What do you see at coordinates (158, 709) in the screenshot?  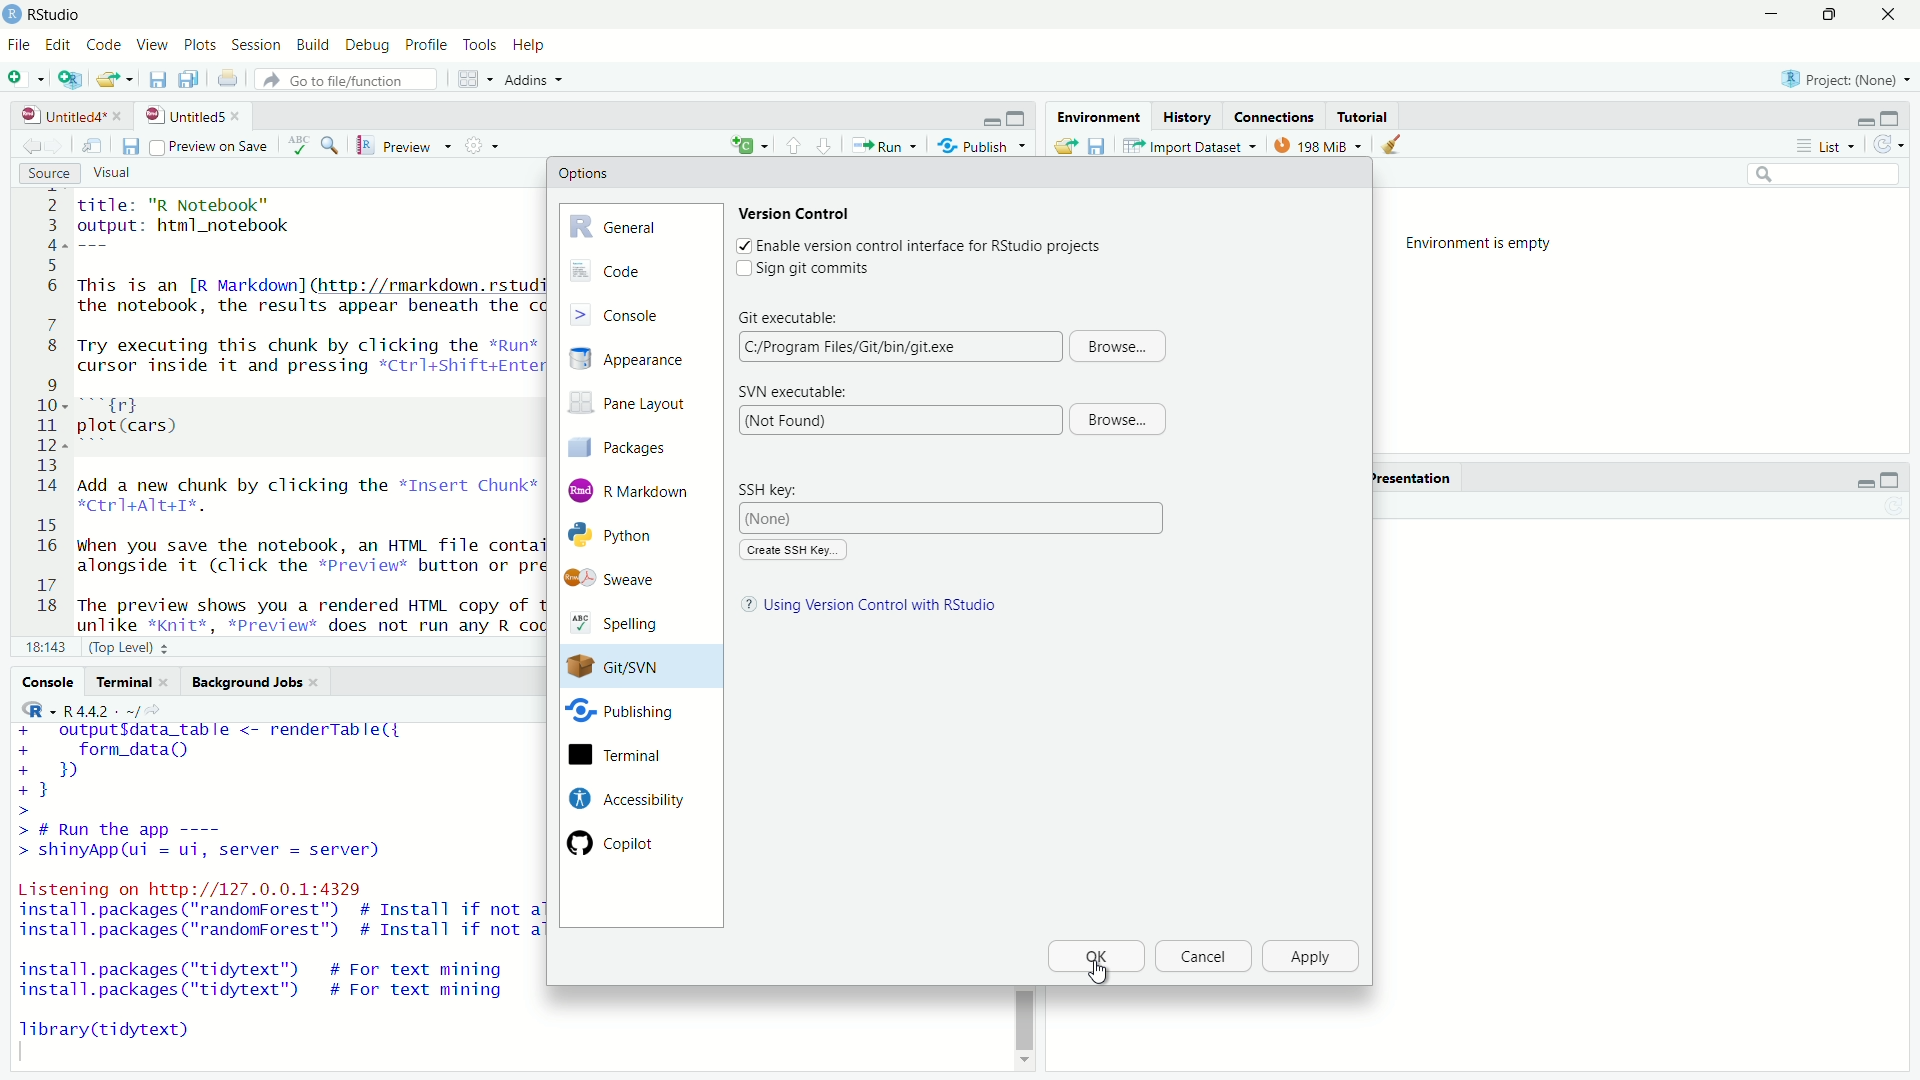 I see `view current working directory` at bounding box center [158, 709].